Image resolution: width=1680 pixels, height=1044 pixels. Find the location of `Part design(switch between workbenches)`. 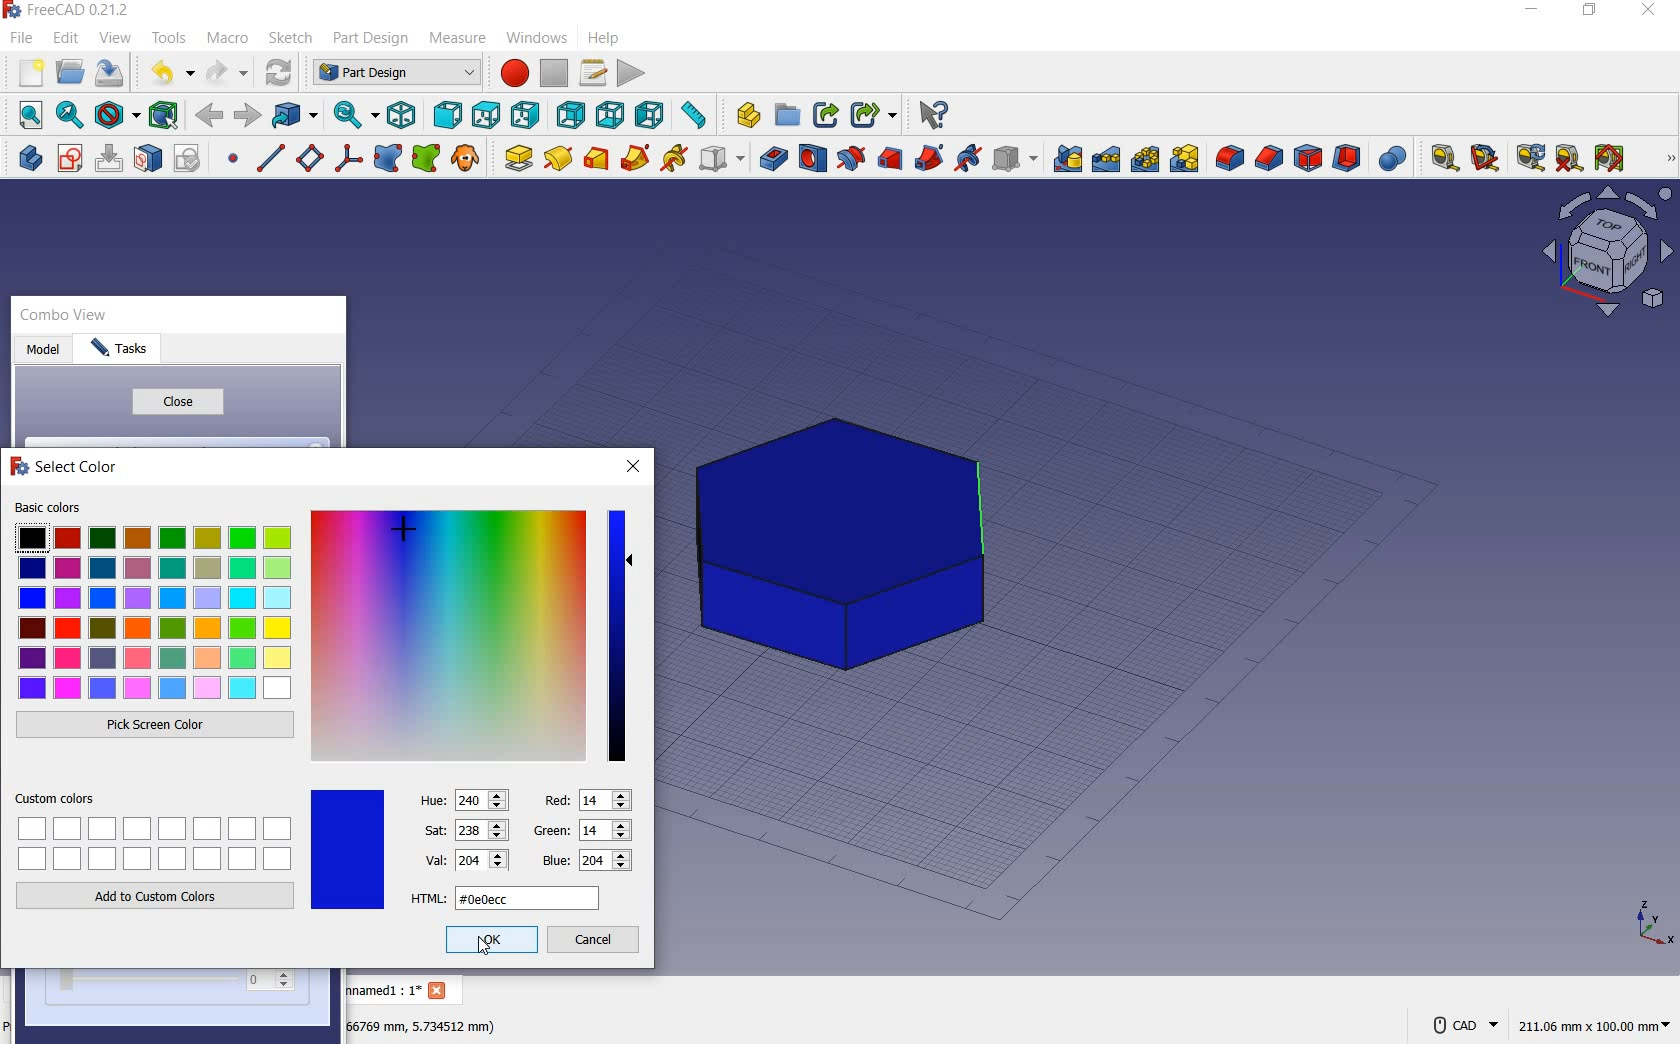

Part design(switch between workbenches) is located at coordinates (395, 73).